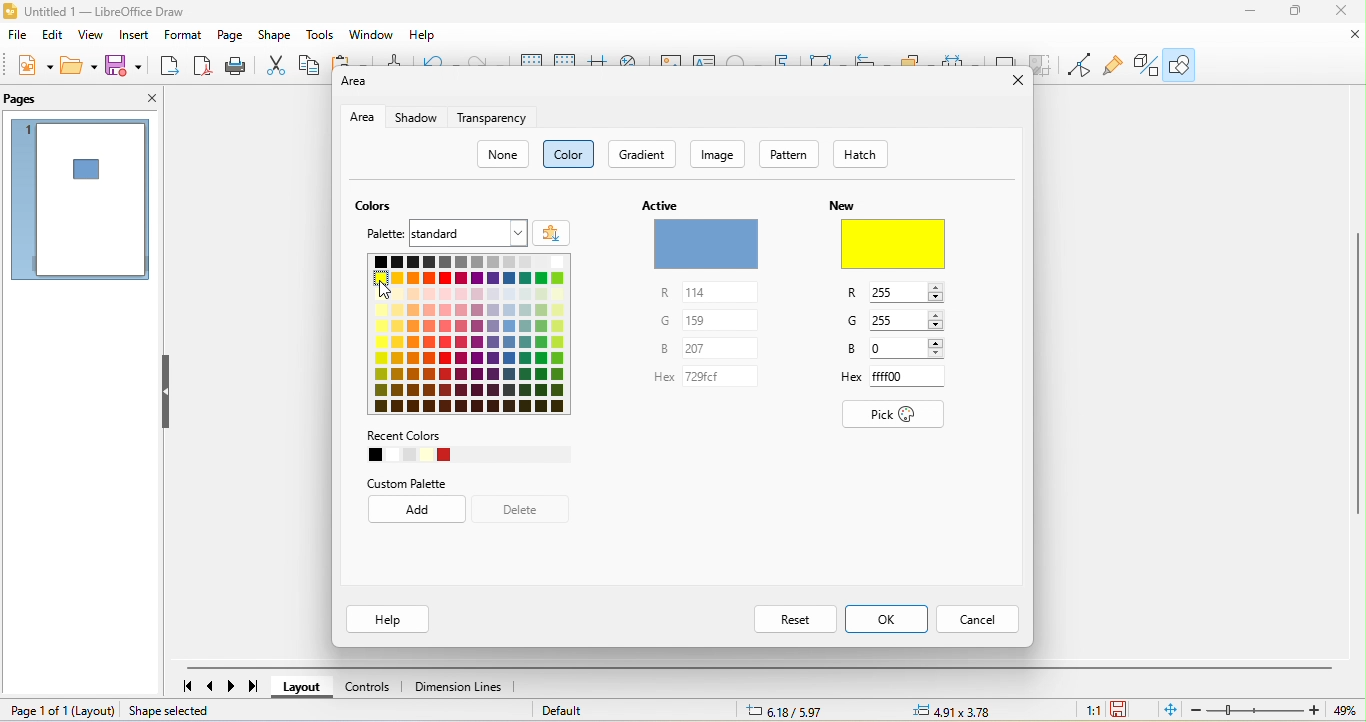 Image resolution: width=1366 pixels, height=722 pixels. I want to click on page, so click(232, 36).